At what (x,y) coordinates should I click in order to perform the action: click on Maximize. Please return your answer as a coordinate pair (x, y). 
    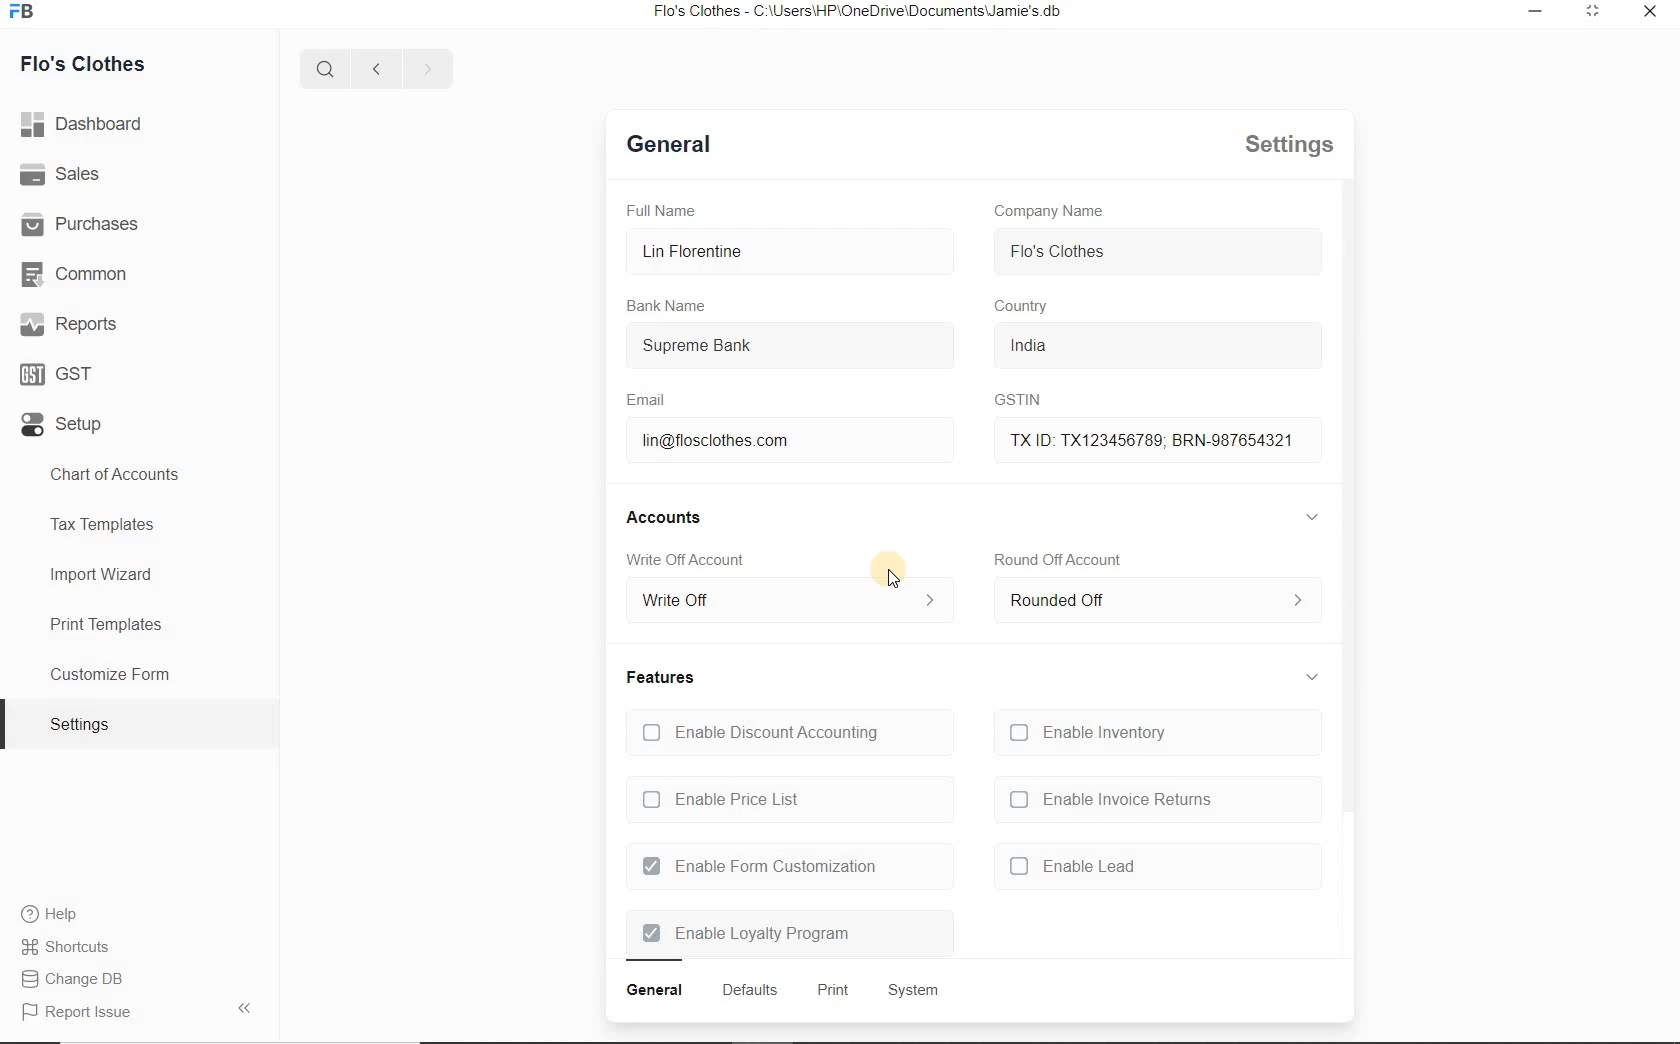
    Looking at the image, I should click on (1596, 12).